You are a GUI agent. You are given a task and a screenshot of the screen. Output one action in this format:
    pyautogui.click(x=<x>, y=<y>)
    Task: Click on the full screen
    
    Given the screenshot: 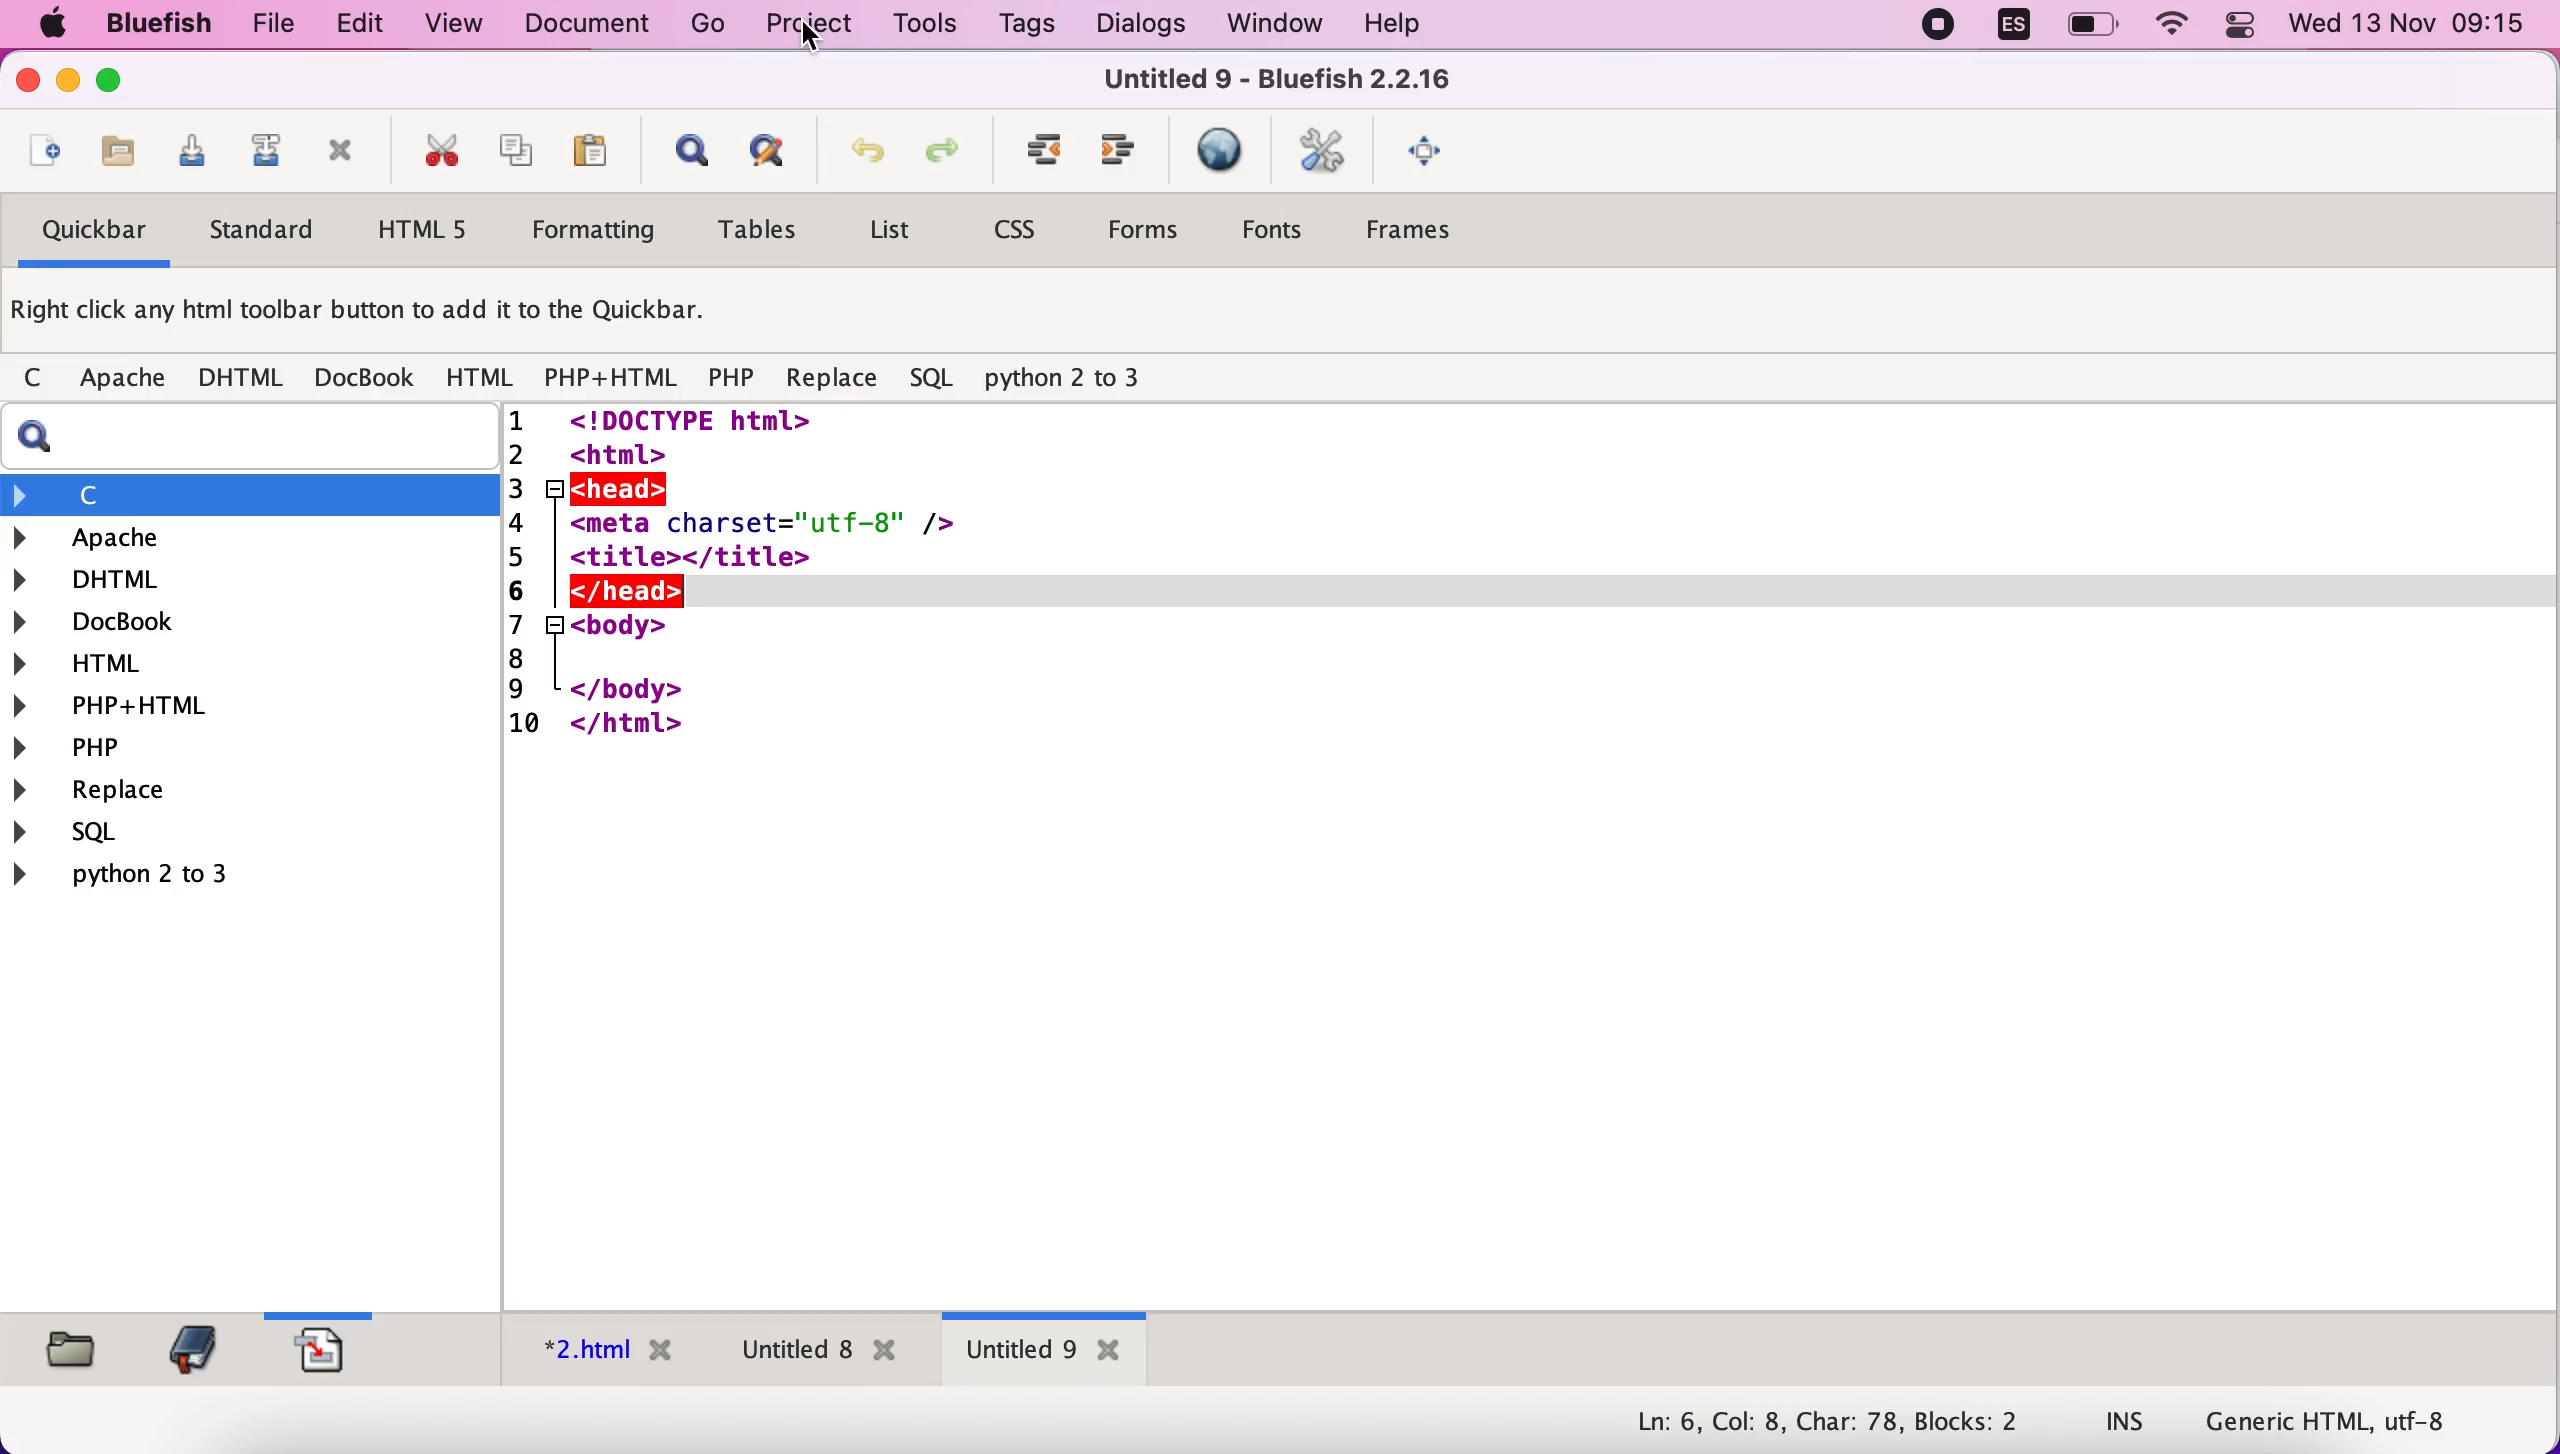 What is the action you would take?
    pyautogui.click(x=1430, y=155)
    